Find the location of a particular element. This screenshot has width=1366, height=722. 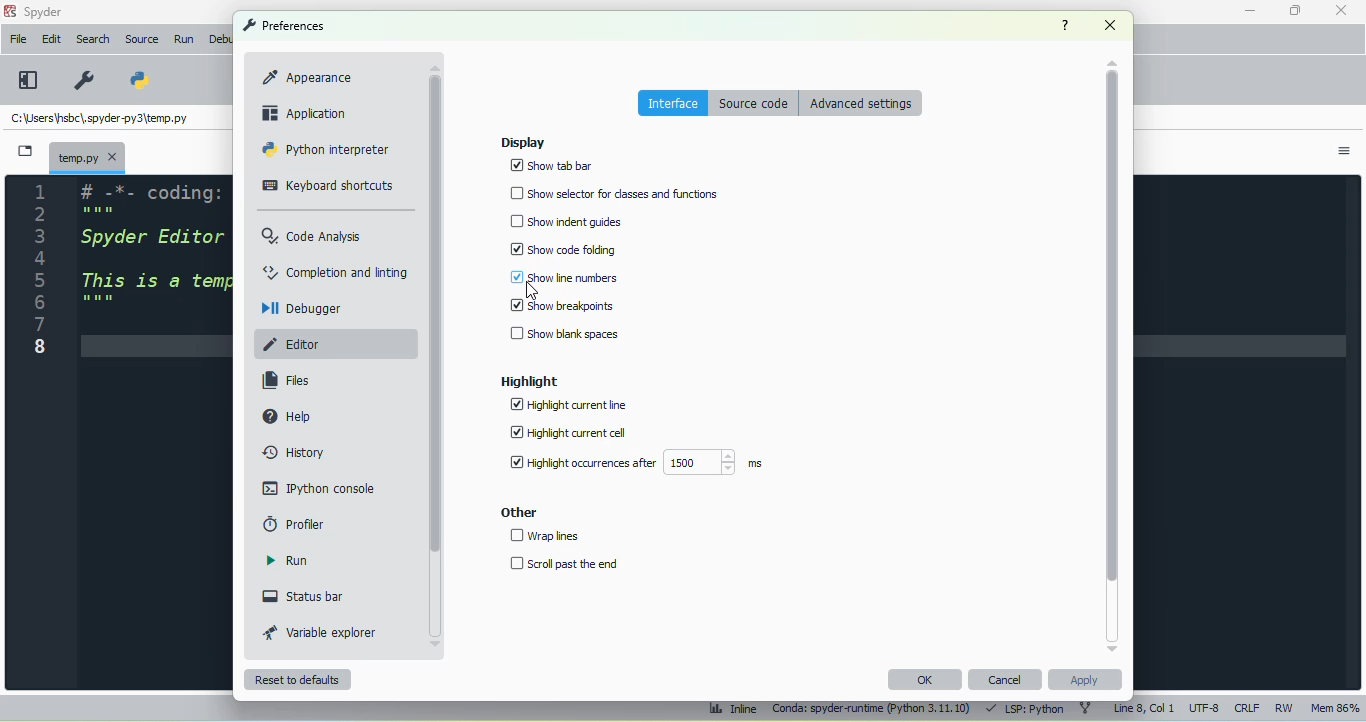

history is located at coordinates (296, 452).